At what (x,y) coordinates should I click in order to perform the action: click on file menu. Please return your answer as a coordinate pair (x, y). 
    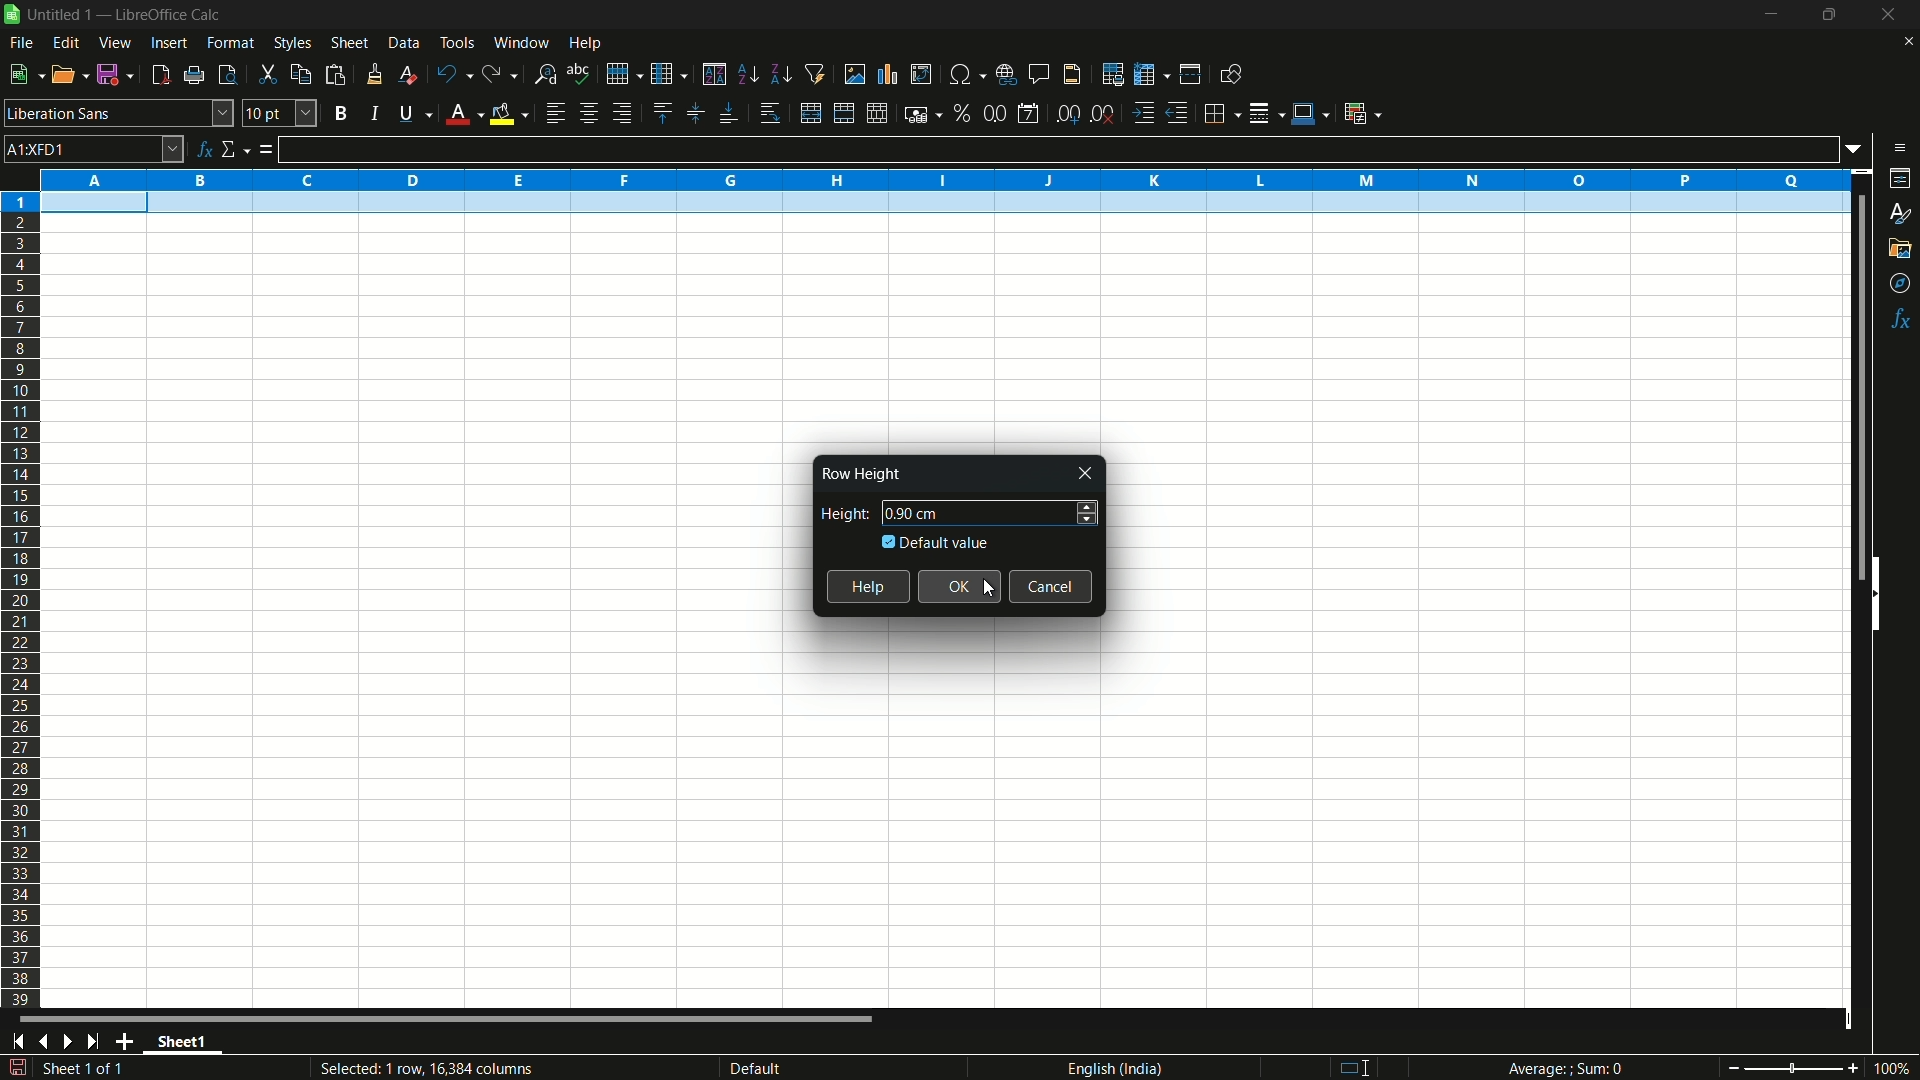
    Looking at the image, I should click on (21, 43).